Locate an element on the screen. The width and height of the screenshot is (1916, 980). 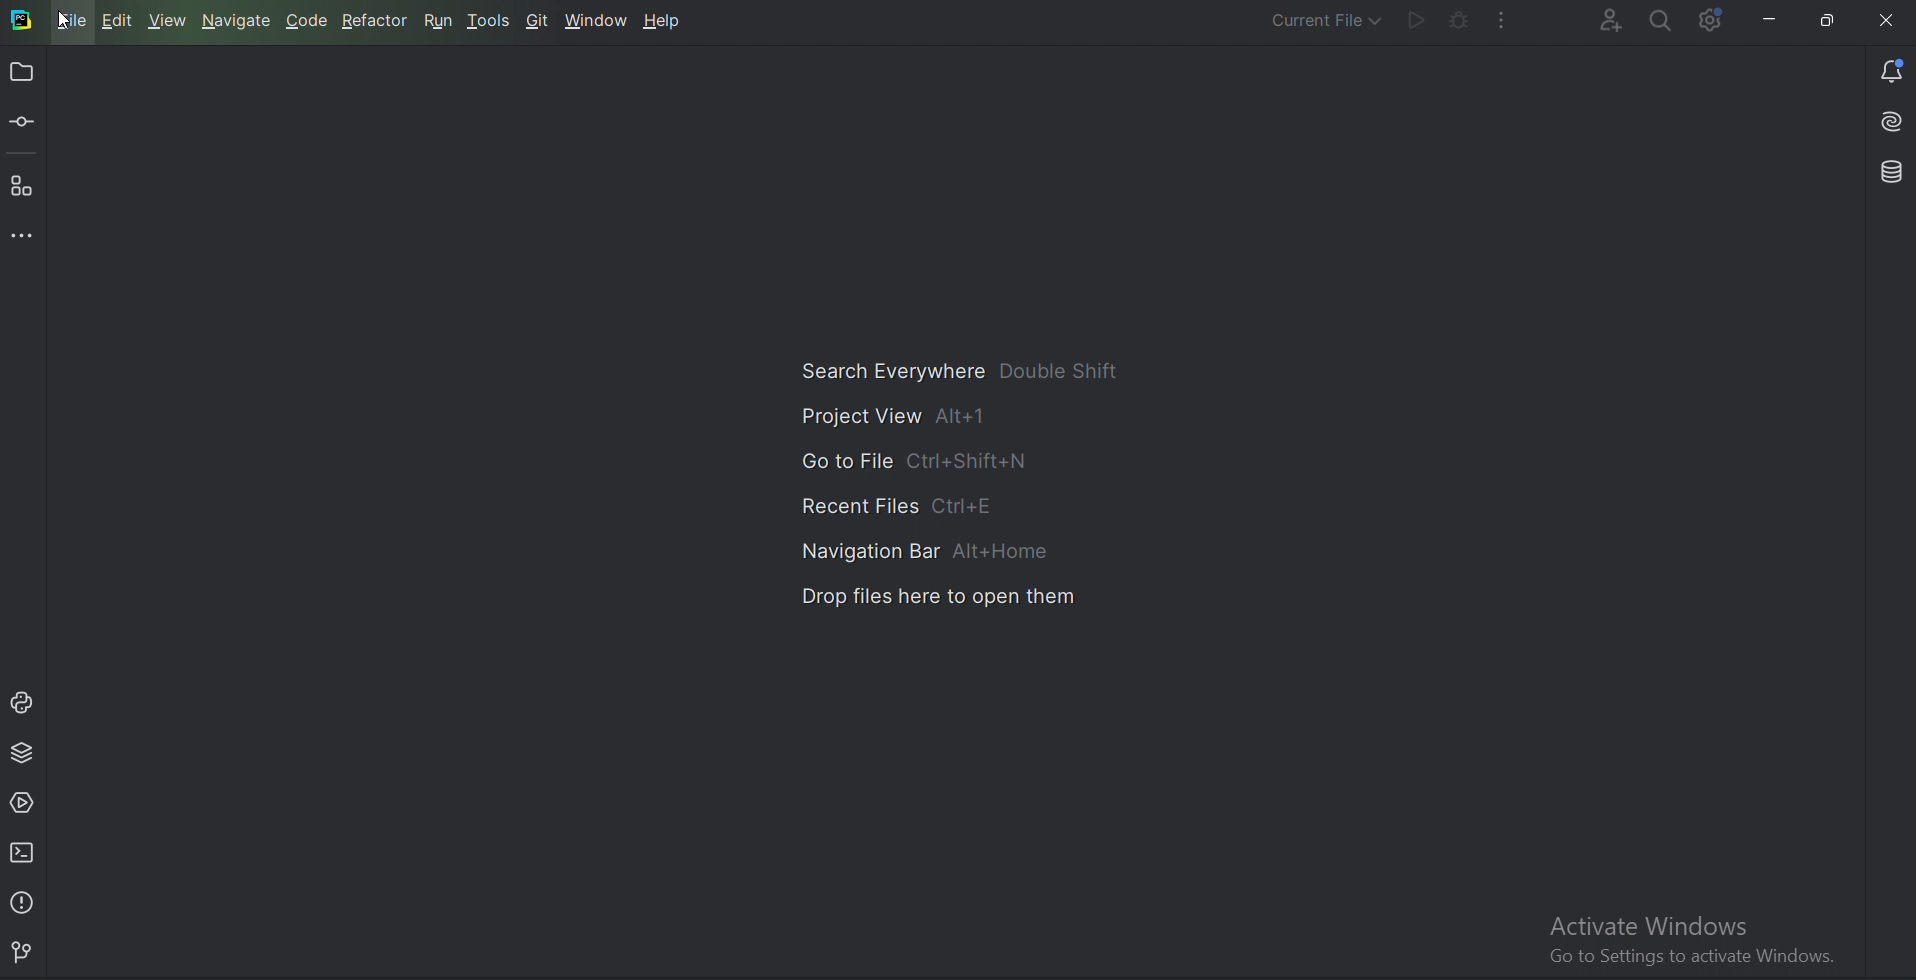
Pycharm is located at coordinates (22, 21).